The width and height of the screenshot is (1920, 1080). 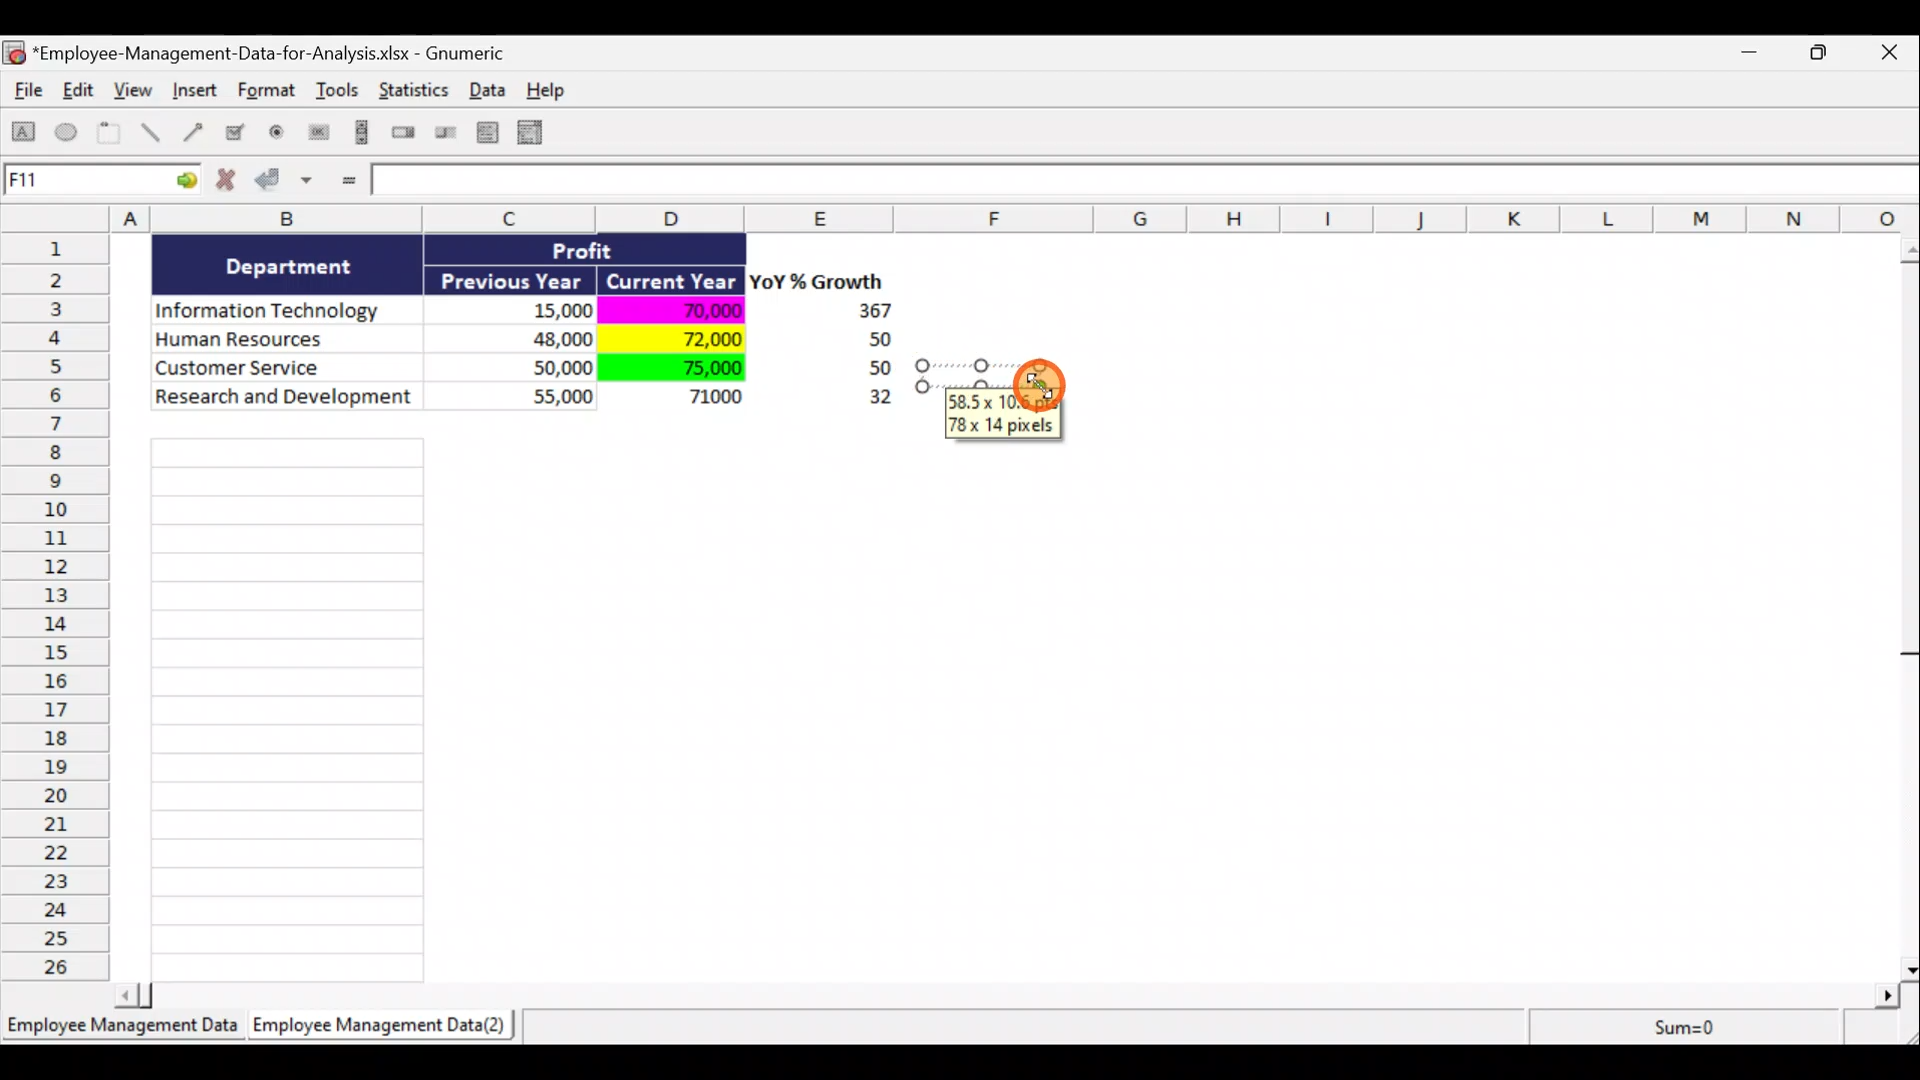 I want to click on Rows, so click(x=61, y=605).